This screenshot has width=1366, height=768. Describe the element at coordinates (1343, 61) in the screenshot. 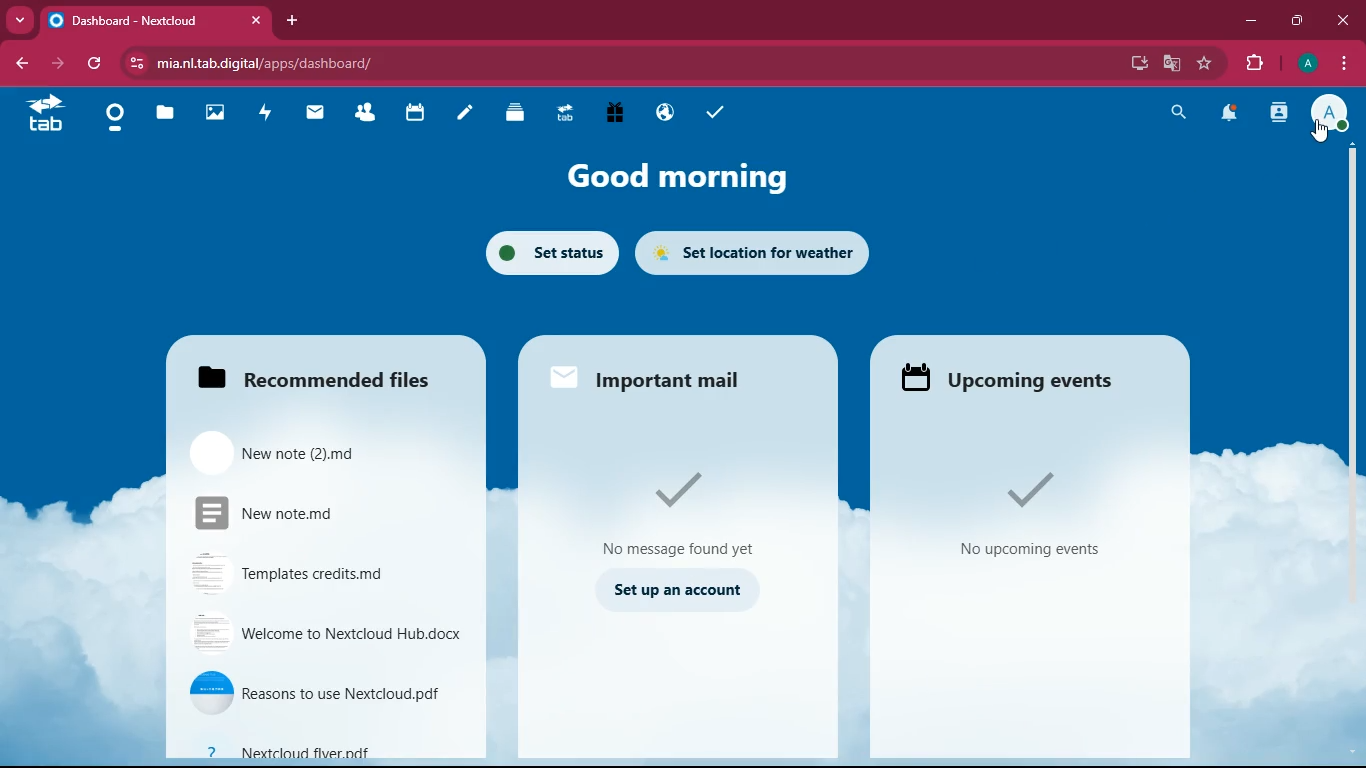

I see `menu` at that location.